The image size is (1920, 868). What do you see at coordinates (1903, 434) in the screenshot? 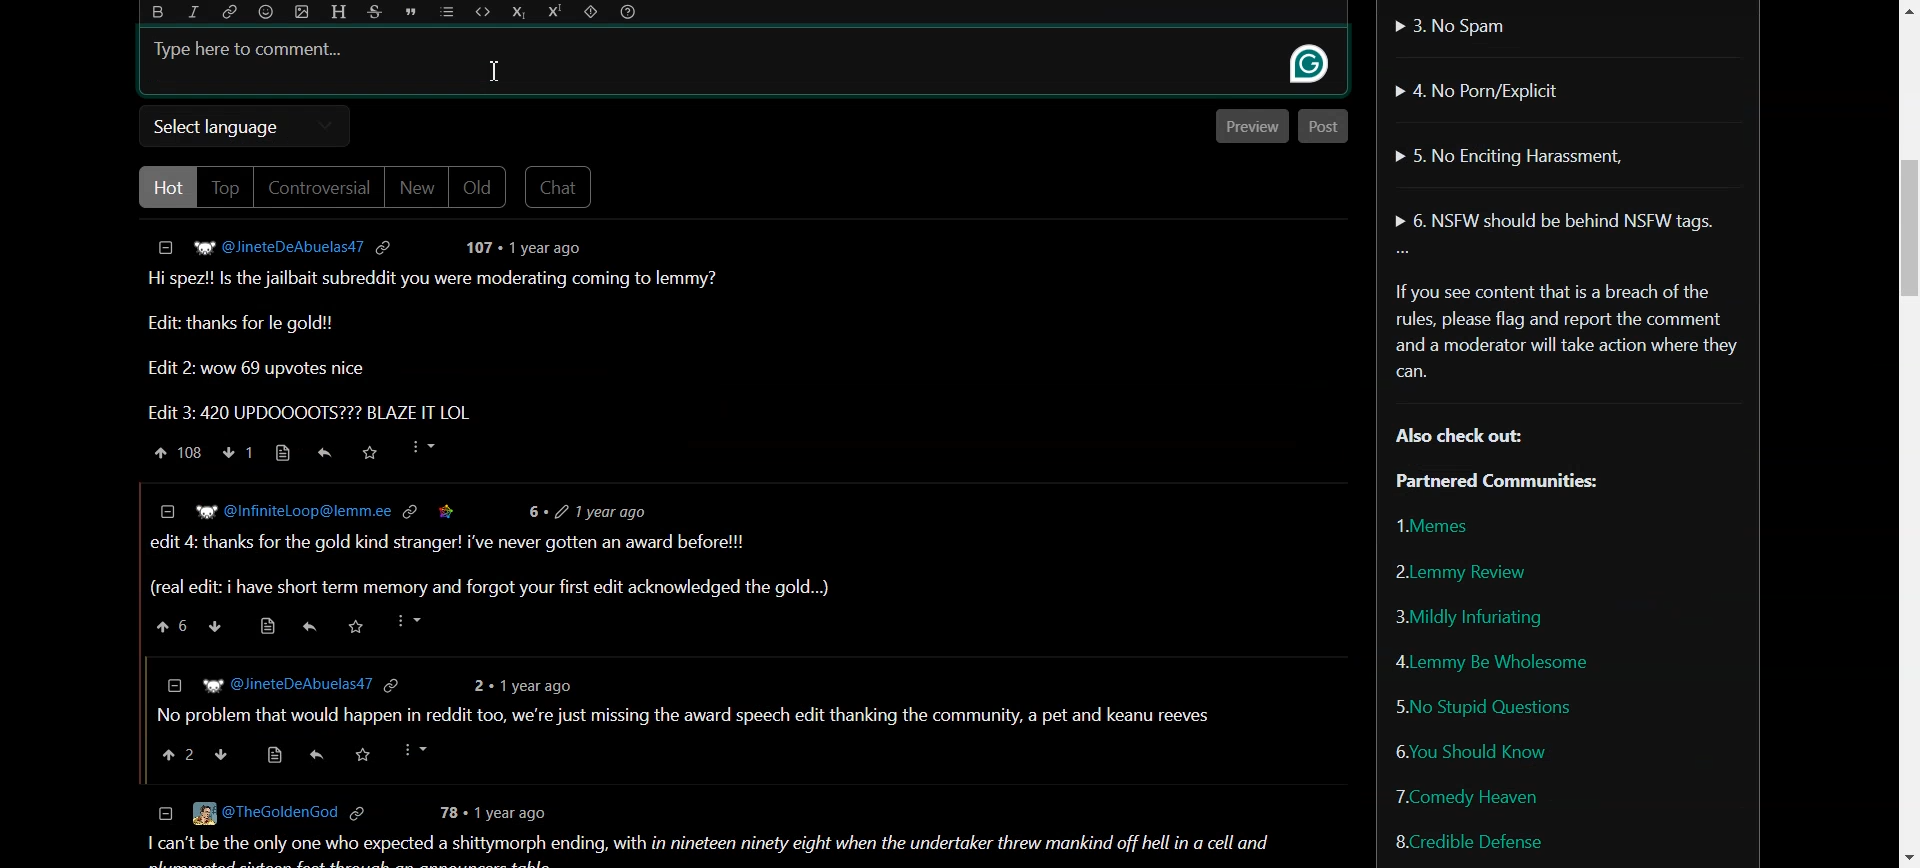
I see `Vertical Scroll bar` at bounding box center [1903, 434].